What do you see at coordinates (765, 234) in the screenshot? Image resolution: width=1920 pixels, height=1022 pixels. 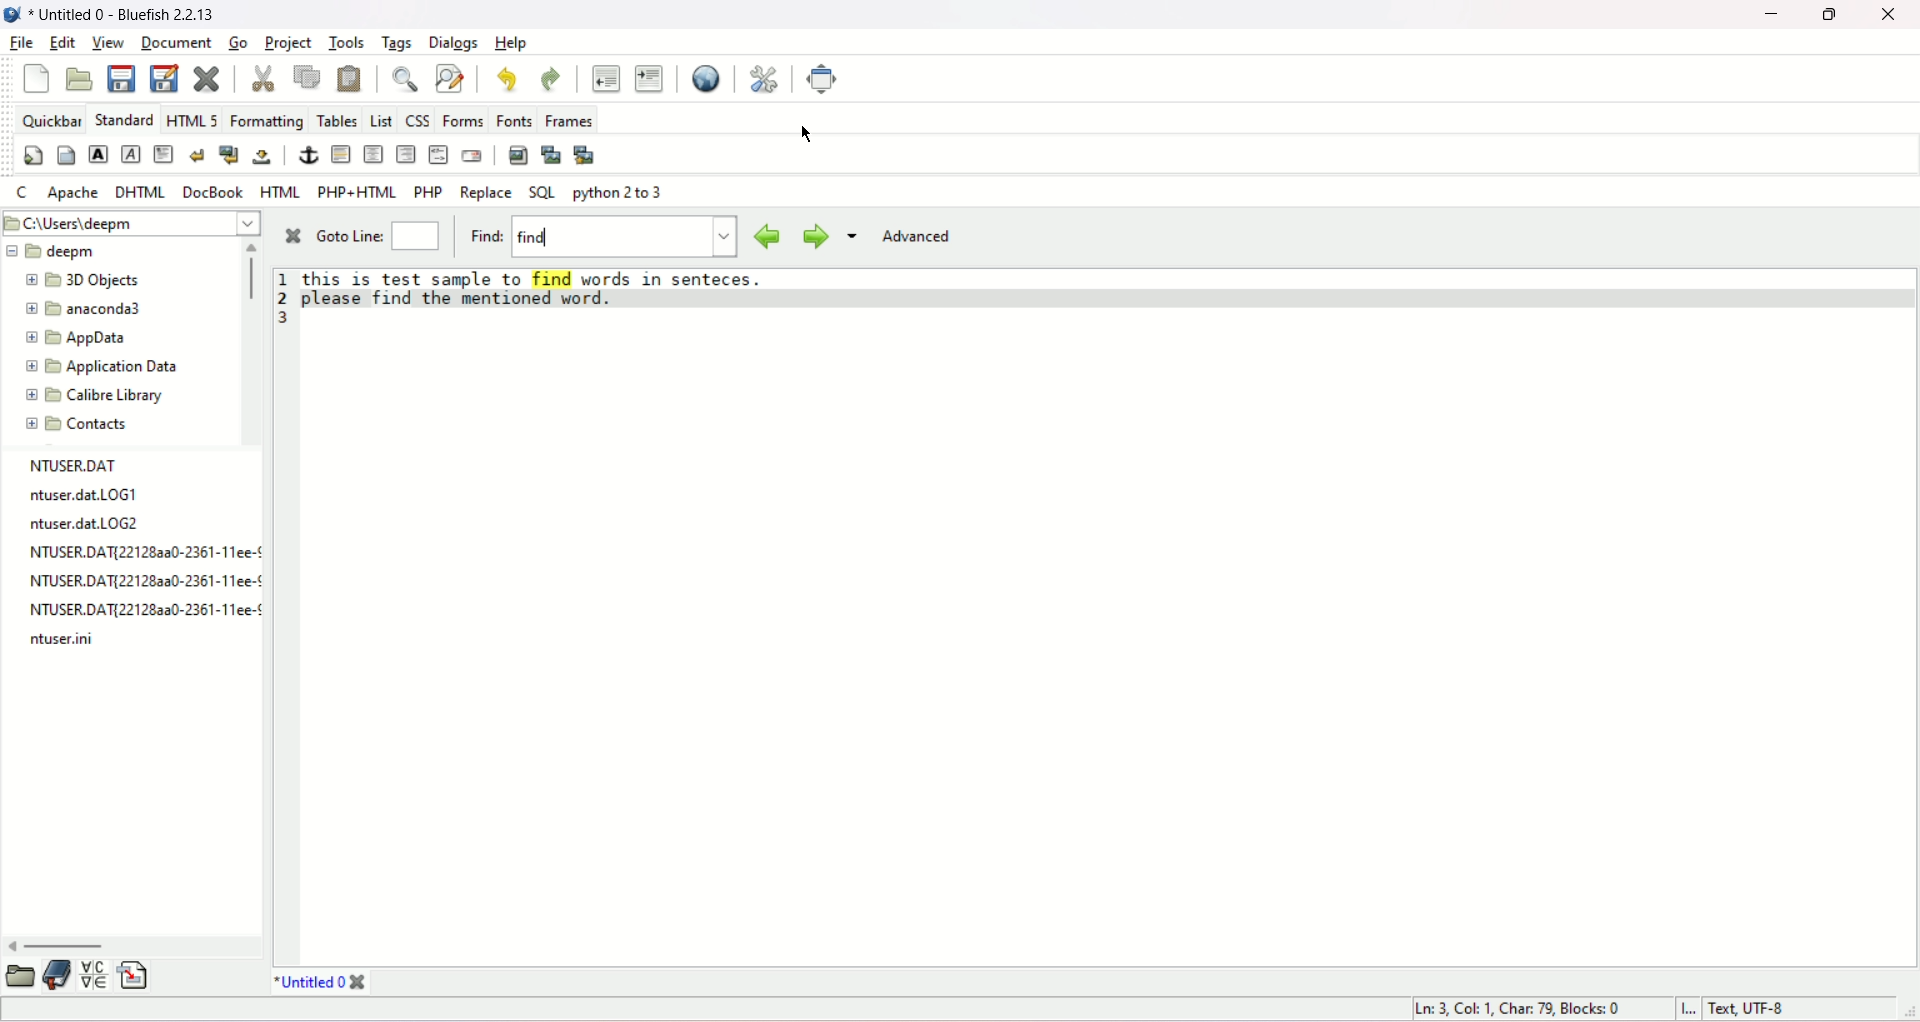 I see `previous` at bounding box center [765, 234].